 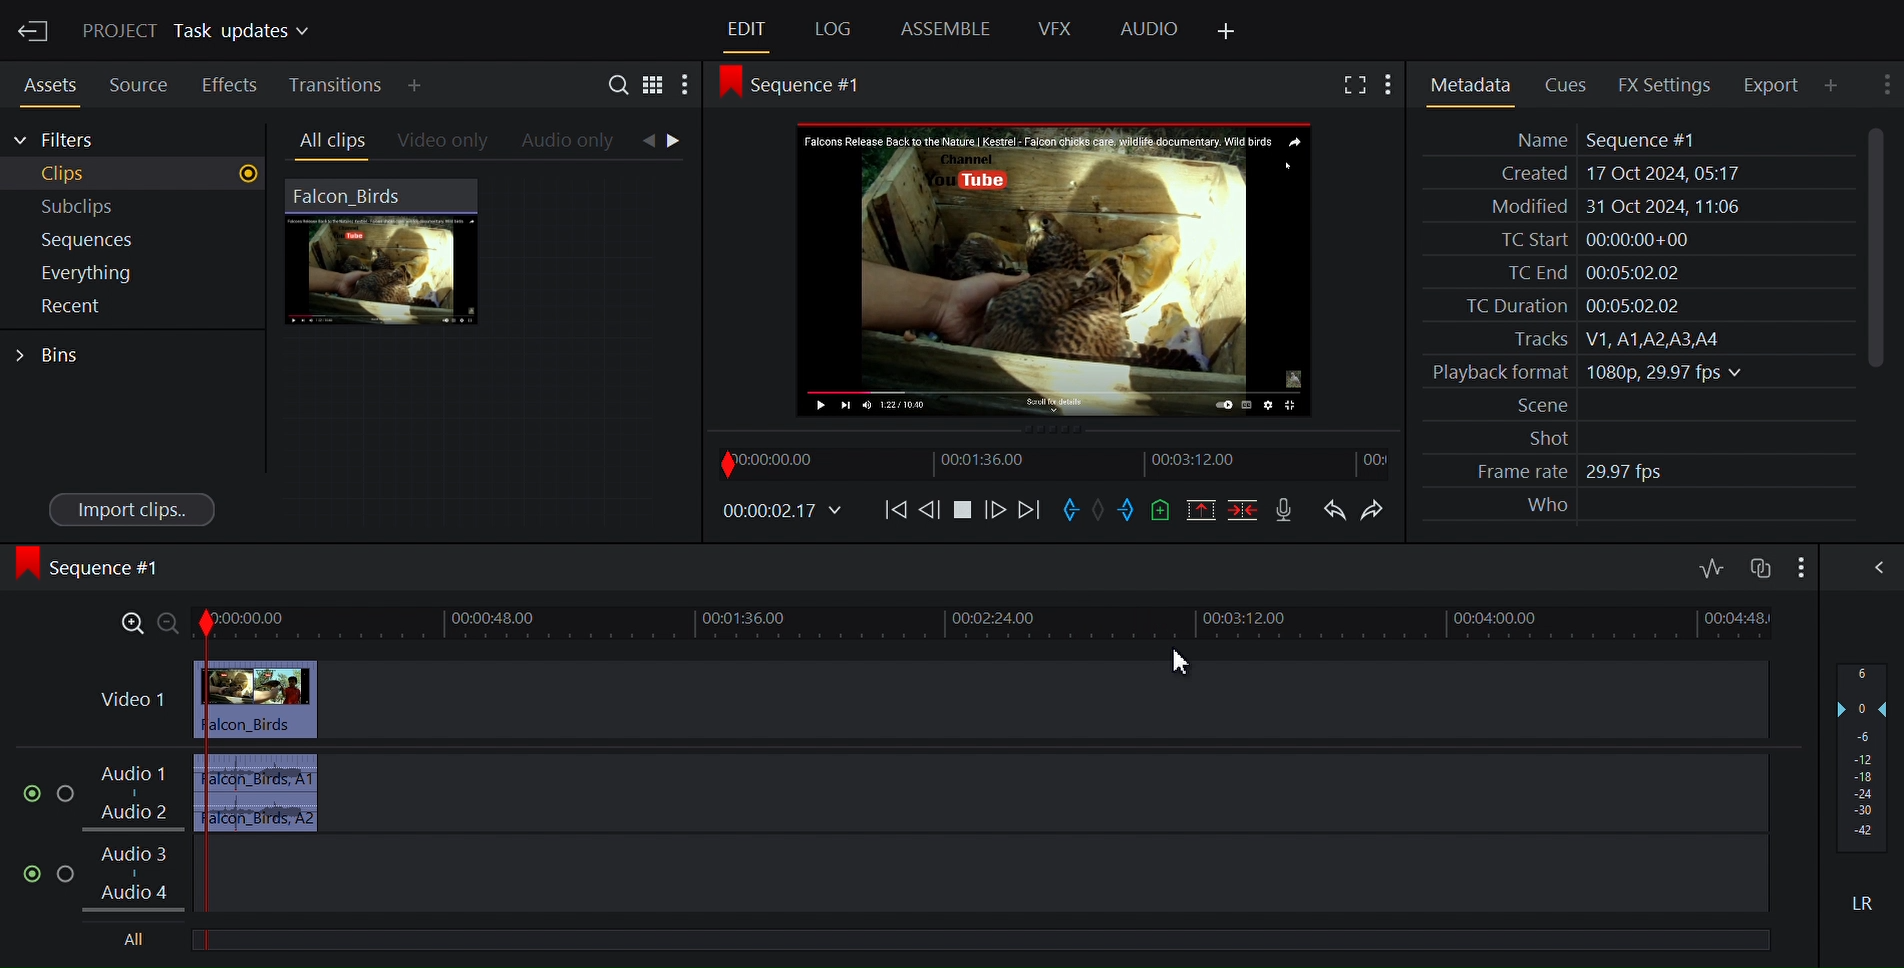 What do you see at coordinates (966, 511) in the screenshot?
I see `Stop` at bounding box center [966, 511].